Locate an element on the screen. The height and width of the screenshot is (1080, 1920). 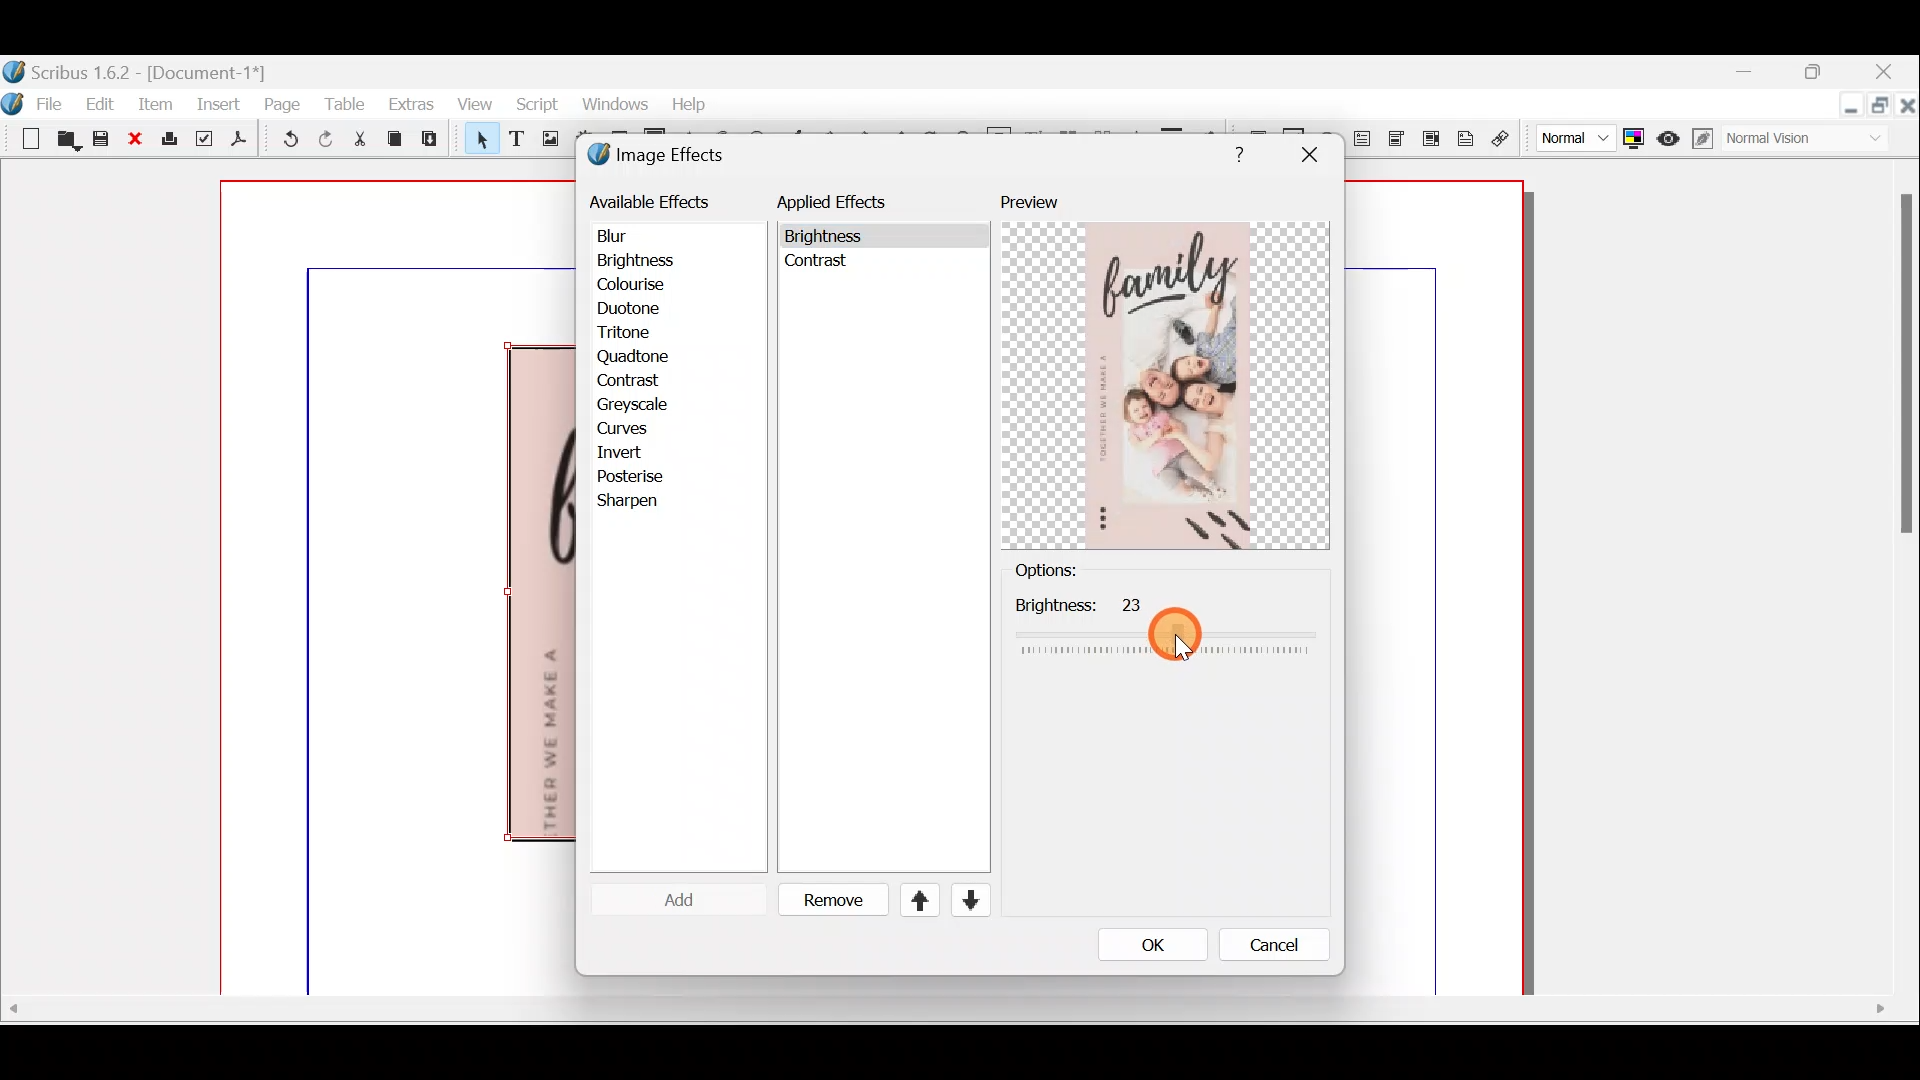
Options is located at coordinates (1079, 571).